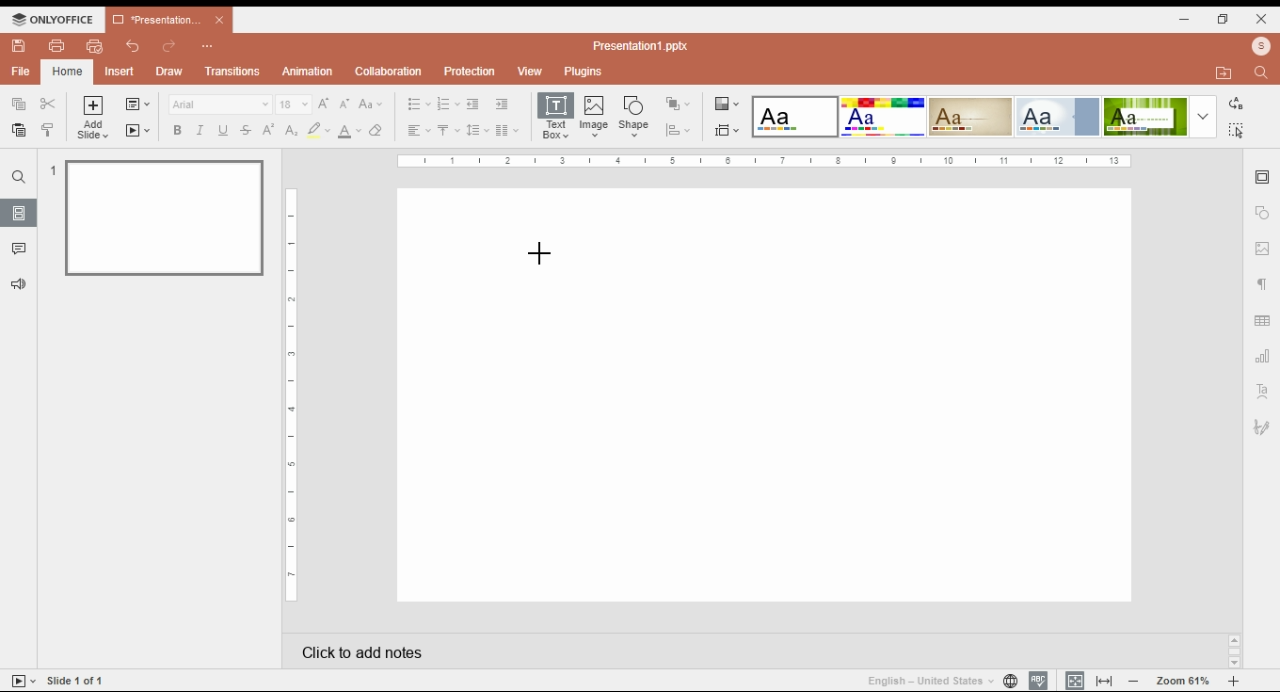 The image size is (1280, 692). What do you see at coordinates (152, 21) in the screenshot?
I see `*Presentation...` at bounding box center [152, 21].